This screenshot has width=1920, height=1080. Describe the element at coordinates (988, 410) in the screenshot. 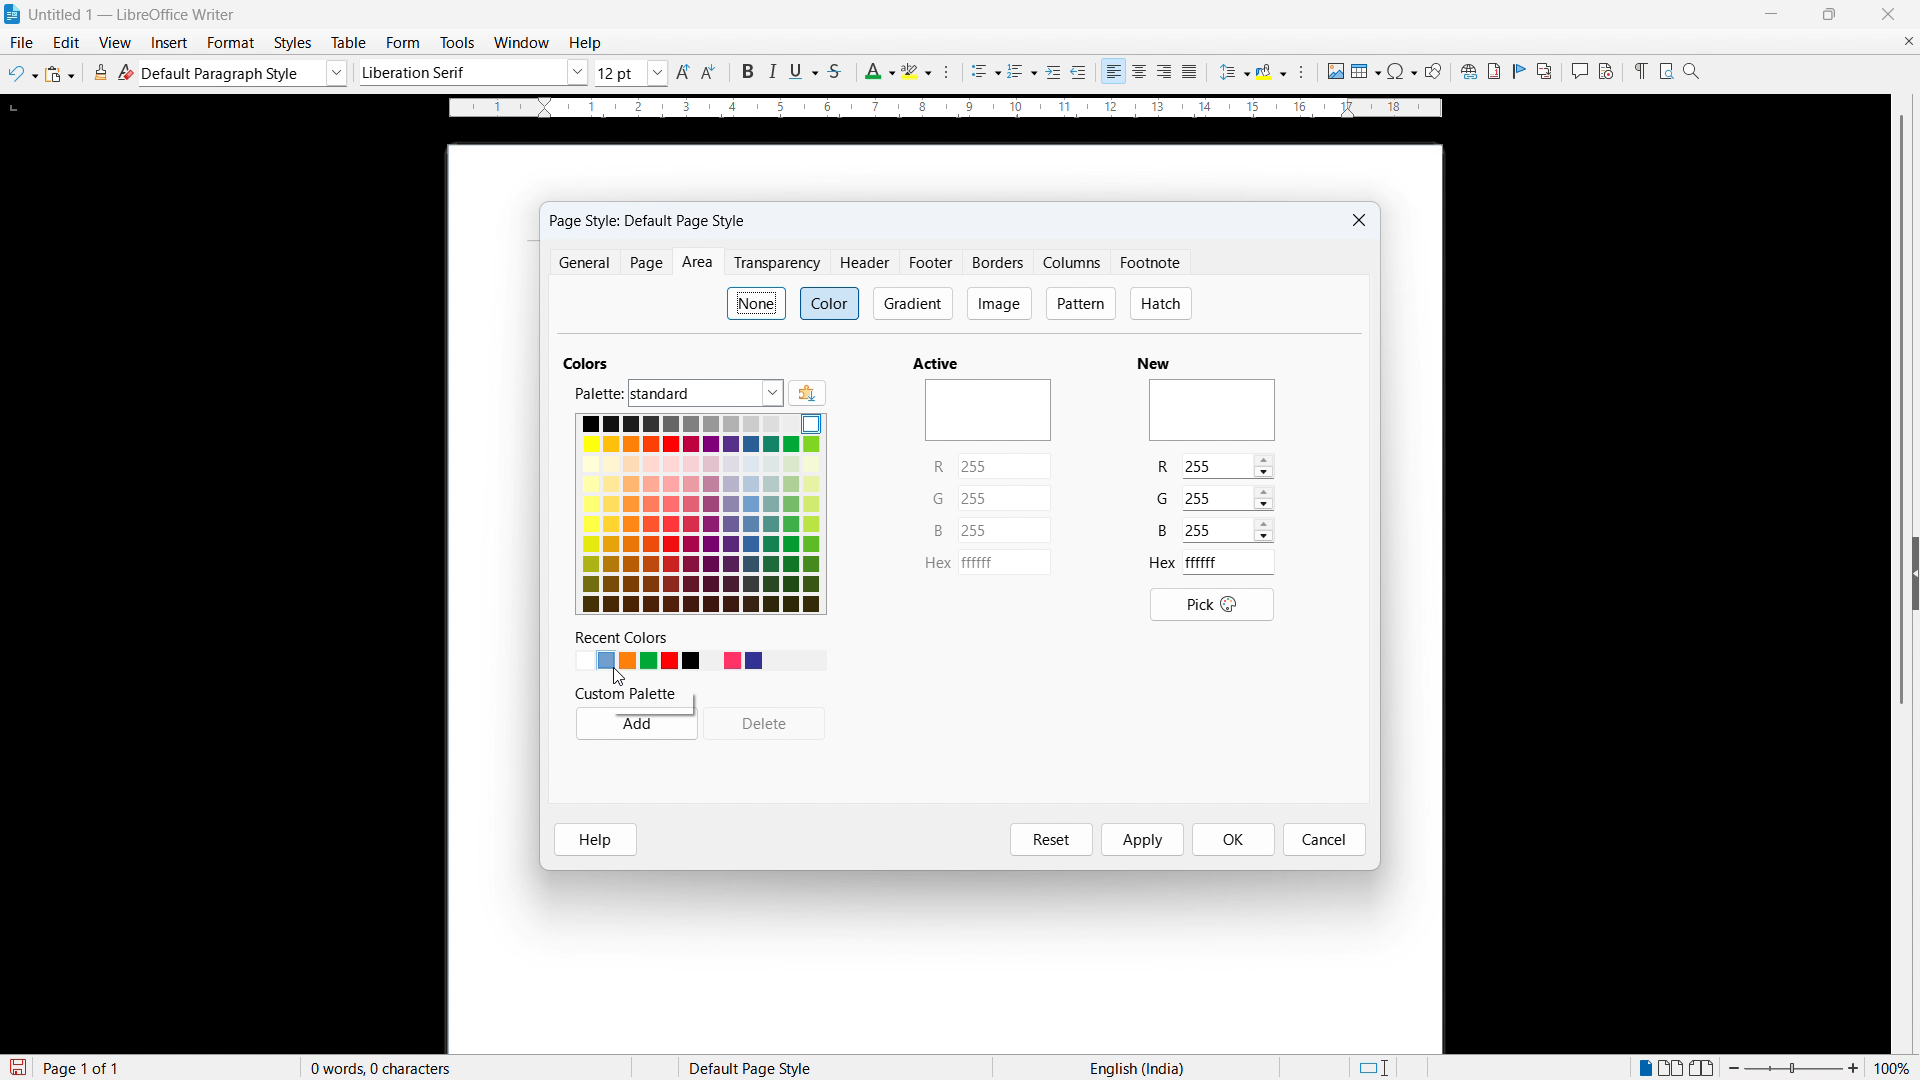

I see `active colour` at that location.